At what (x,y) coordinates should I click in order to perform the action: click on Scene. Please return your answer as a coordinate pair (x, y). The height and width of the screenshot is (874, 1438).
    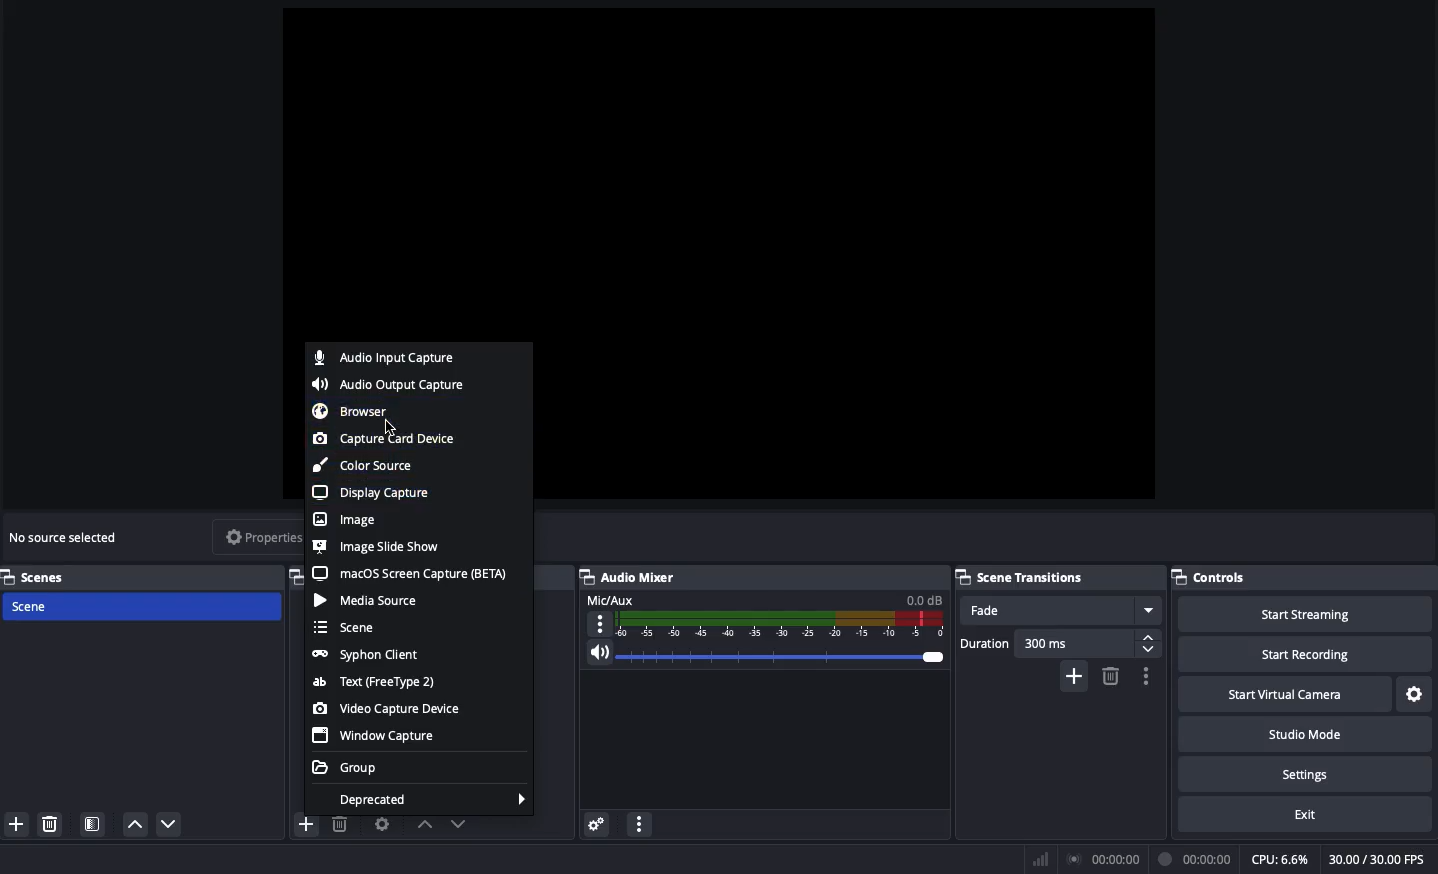
    Looking at the image, I should click on (349, 629).